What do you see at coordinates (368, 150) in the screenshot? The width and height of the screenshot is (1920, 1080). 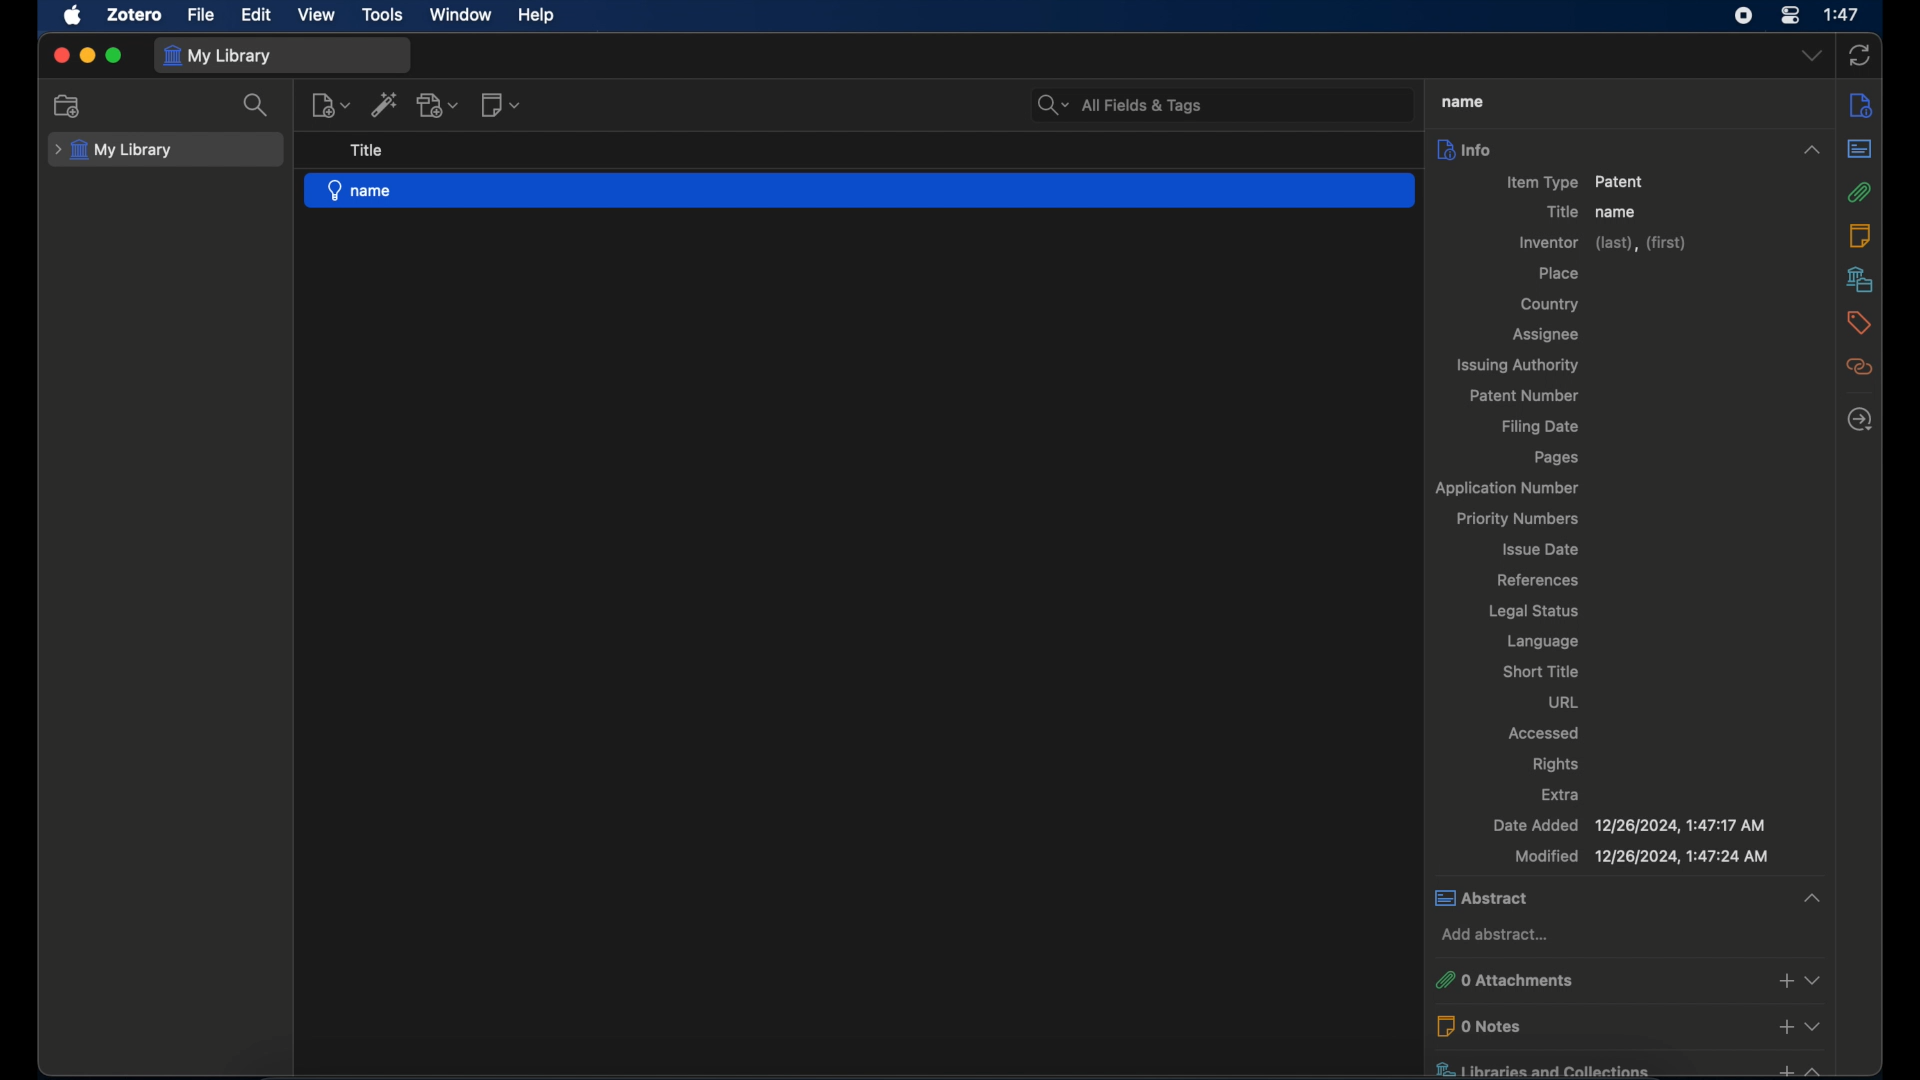 I see `title` at bounding box center [368, 150].